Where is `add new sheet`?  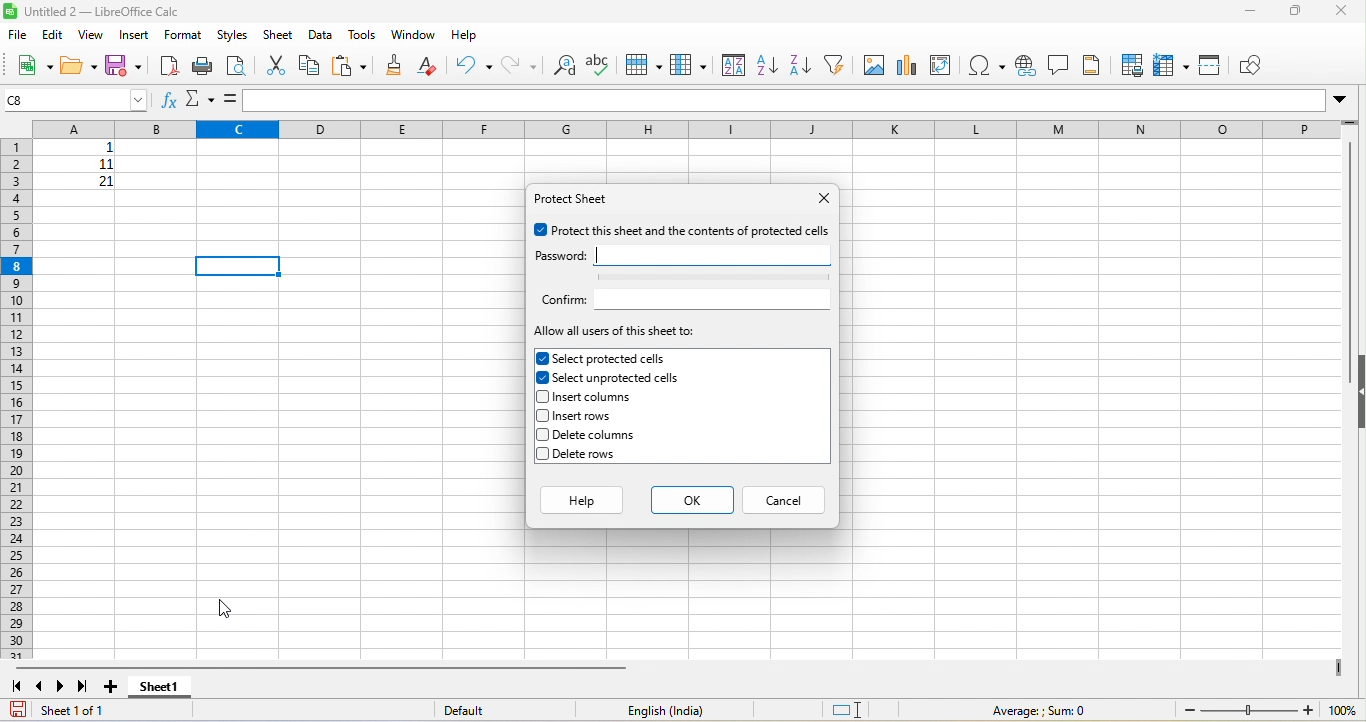 add new sheet is located at coordinates (112, 687).